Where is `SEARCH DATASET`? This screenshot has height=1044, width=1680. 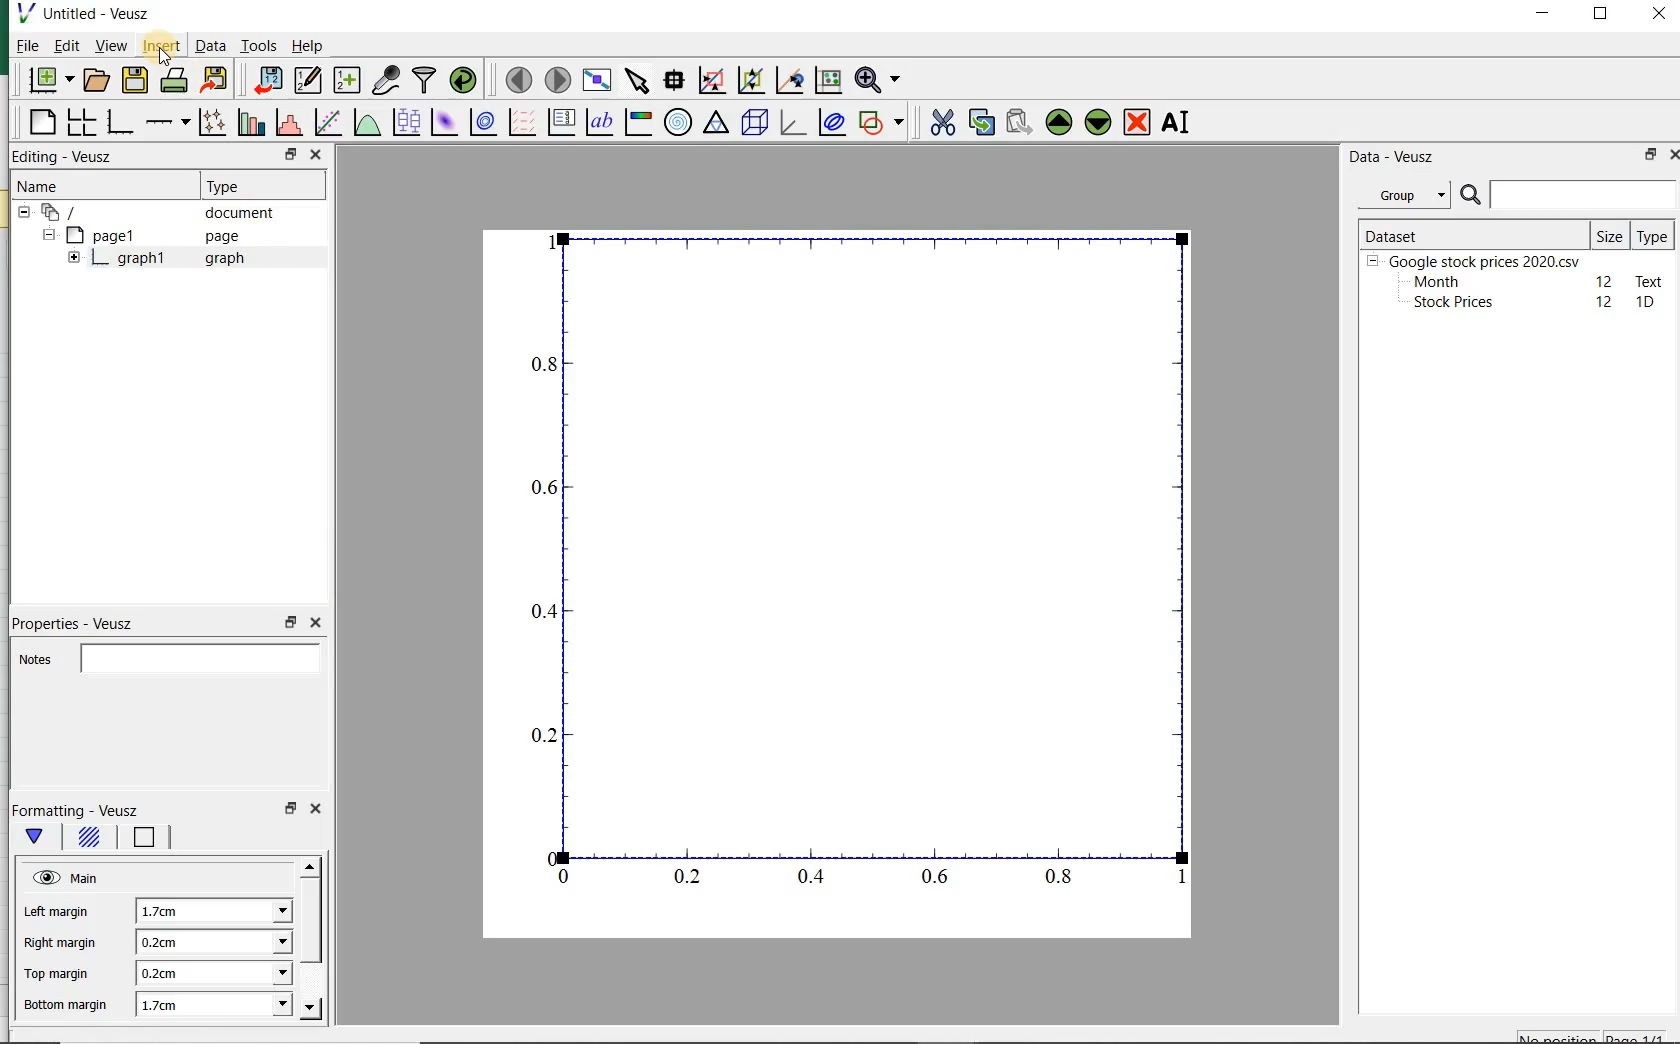 SEARCH DATASET is located at coordinates (1568, 194).